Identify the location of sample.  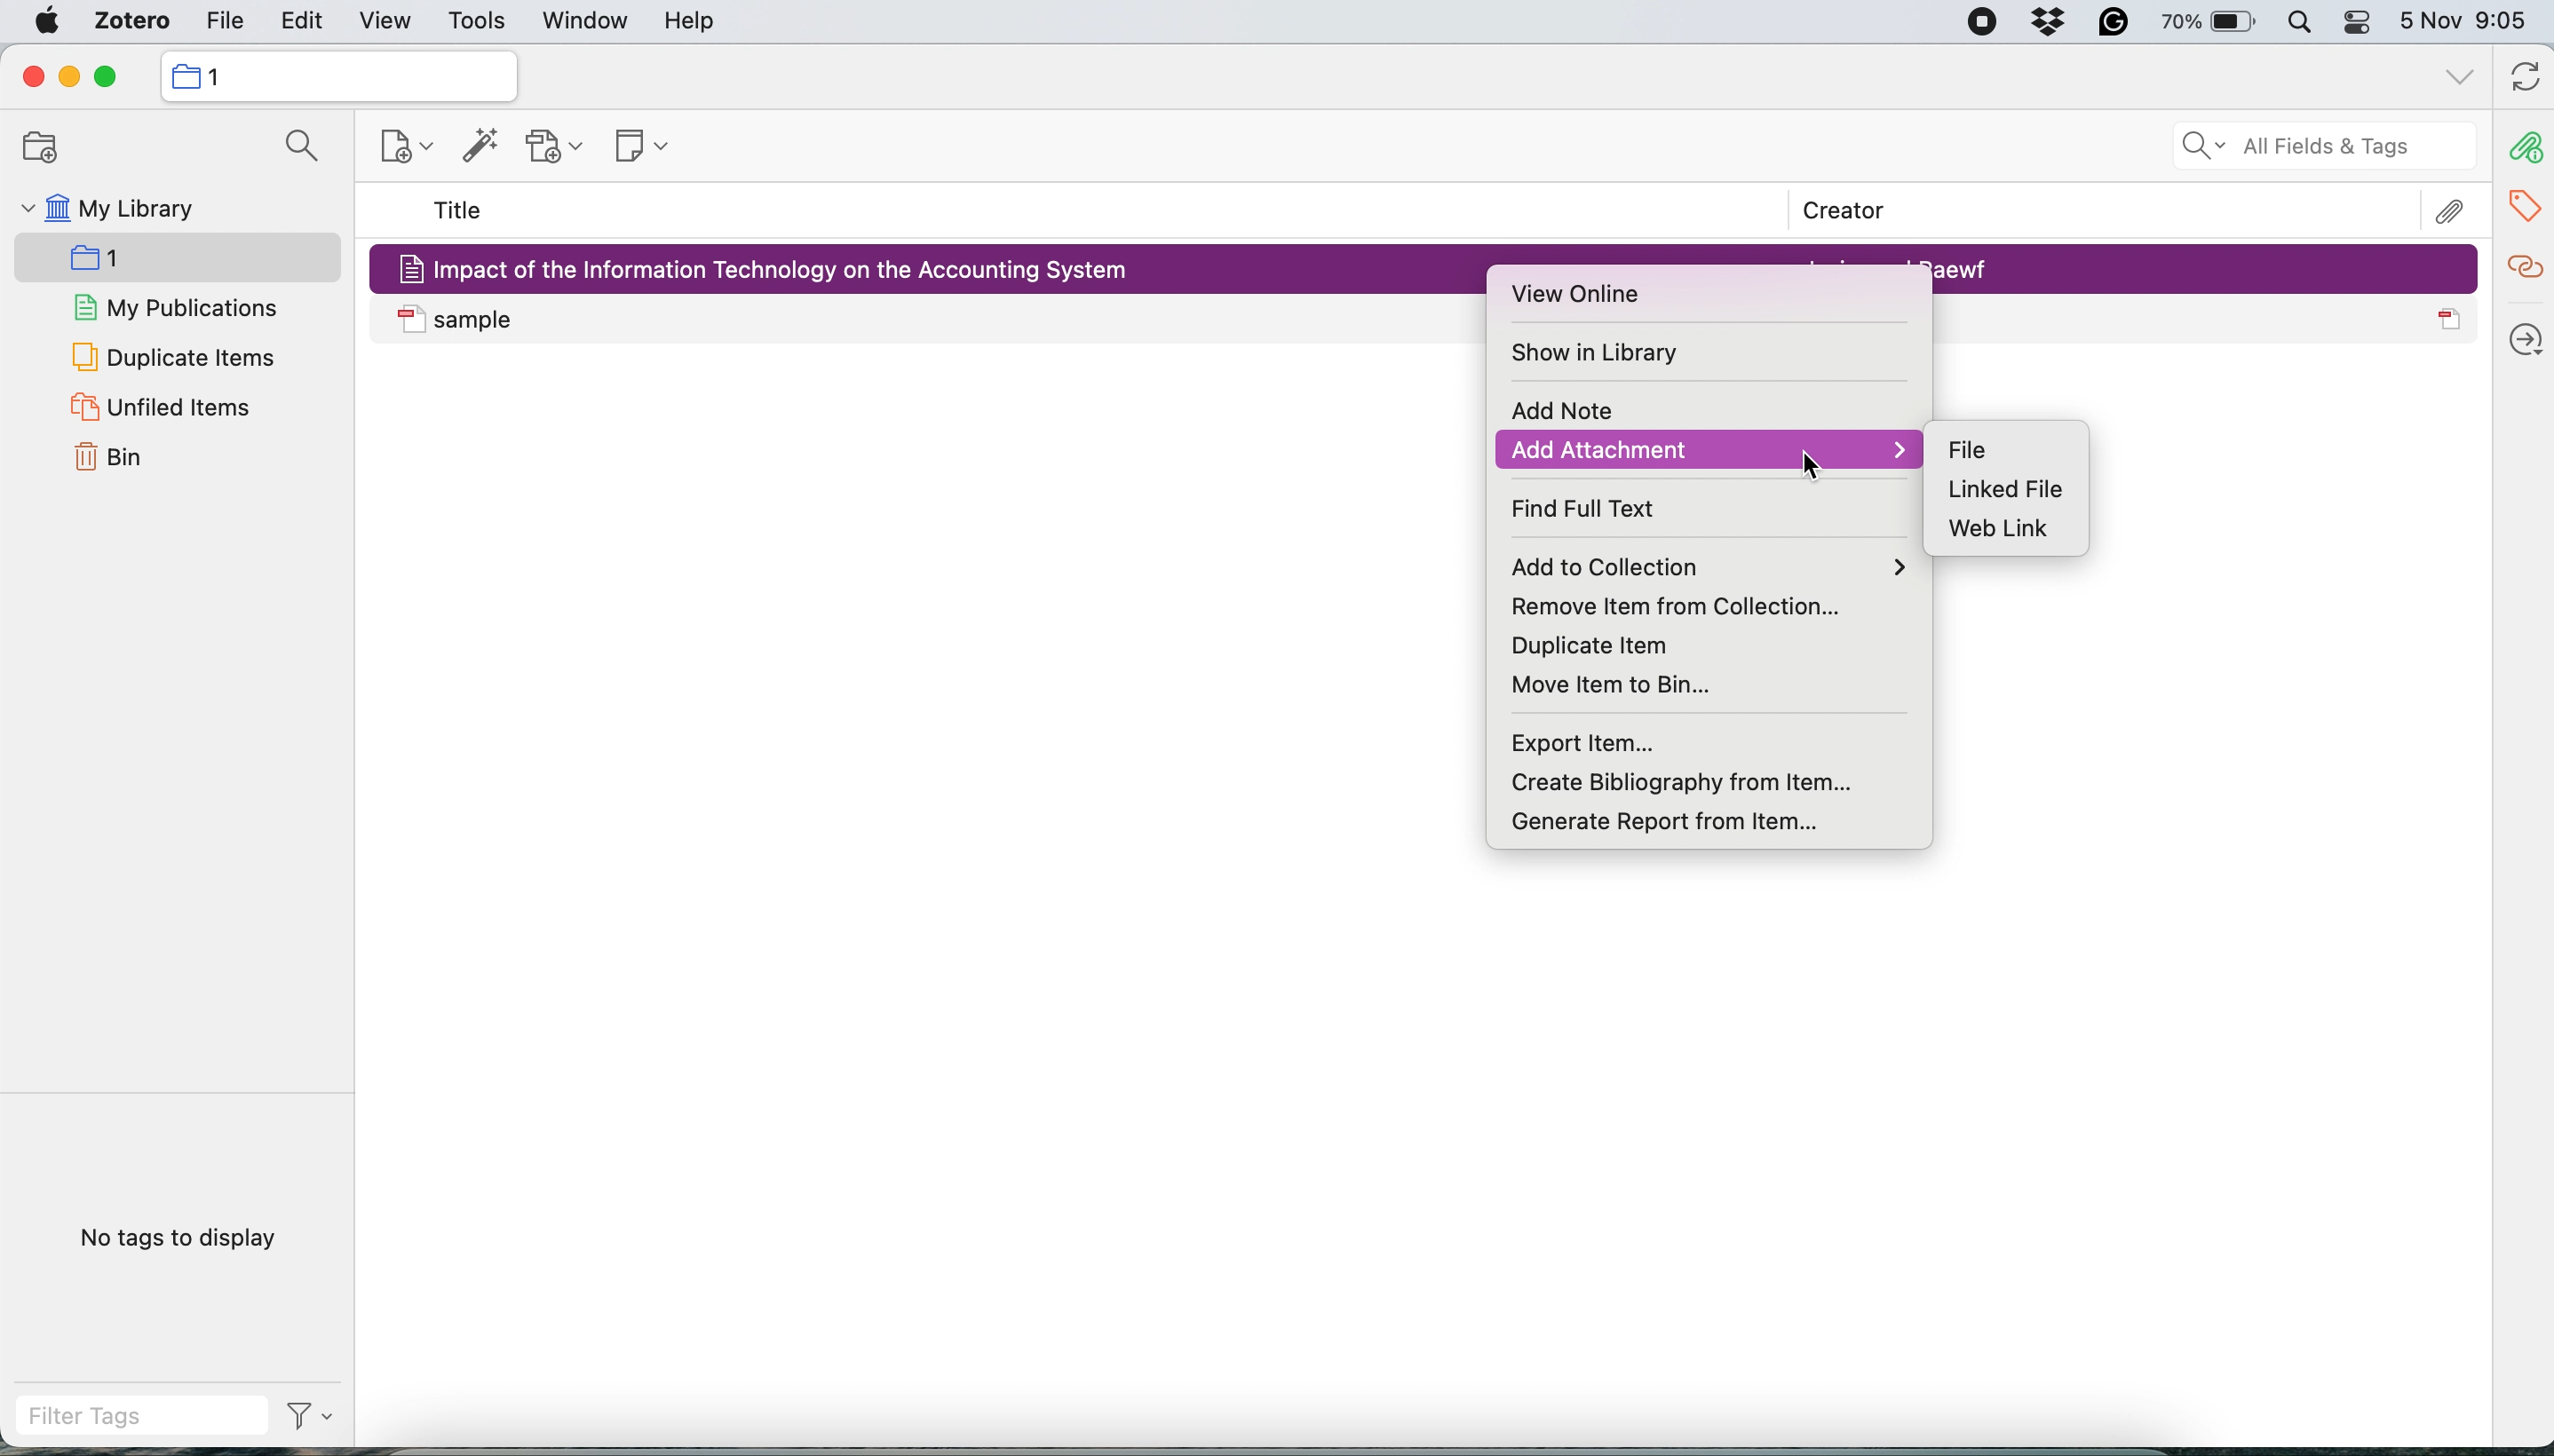
(2206, 320).